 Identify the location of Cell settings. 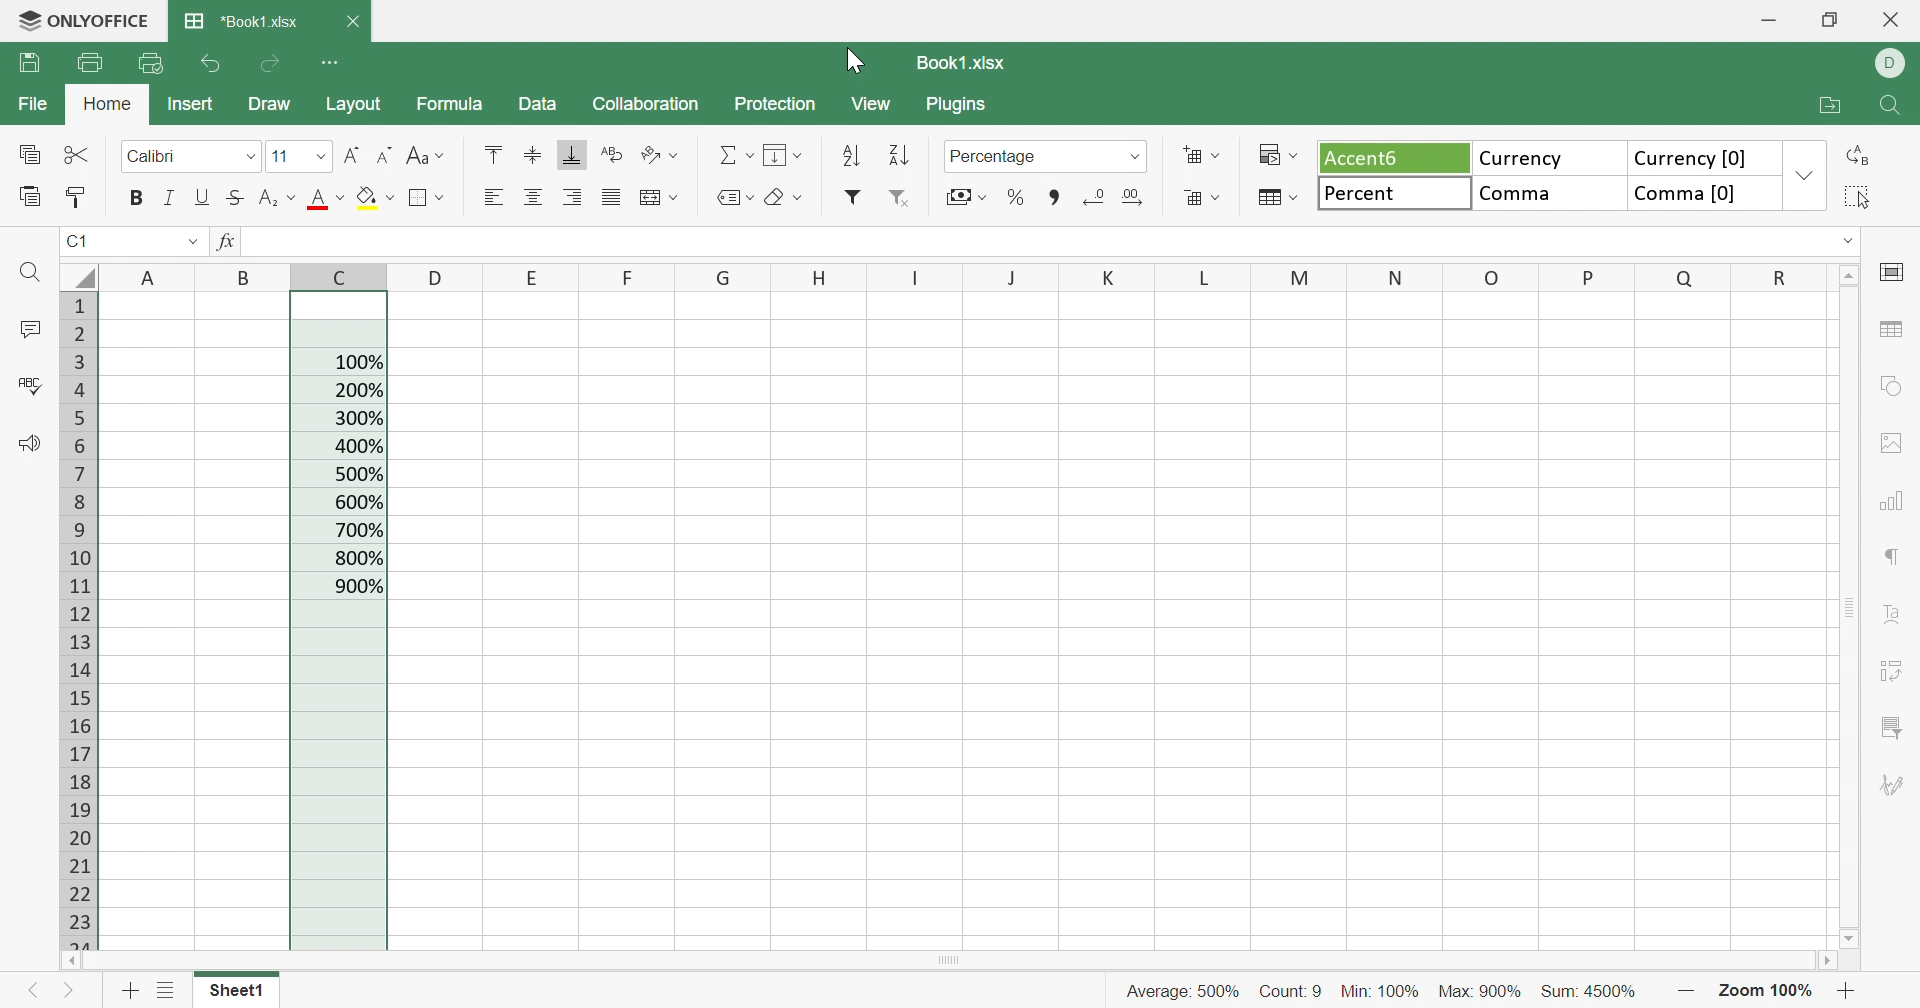
(1896, 273).